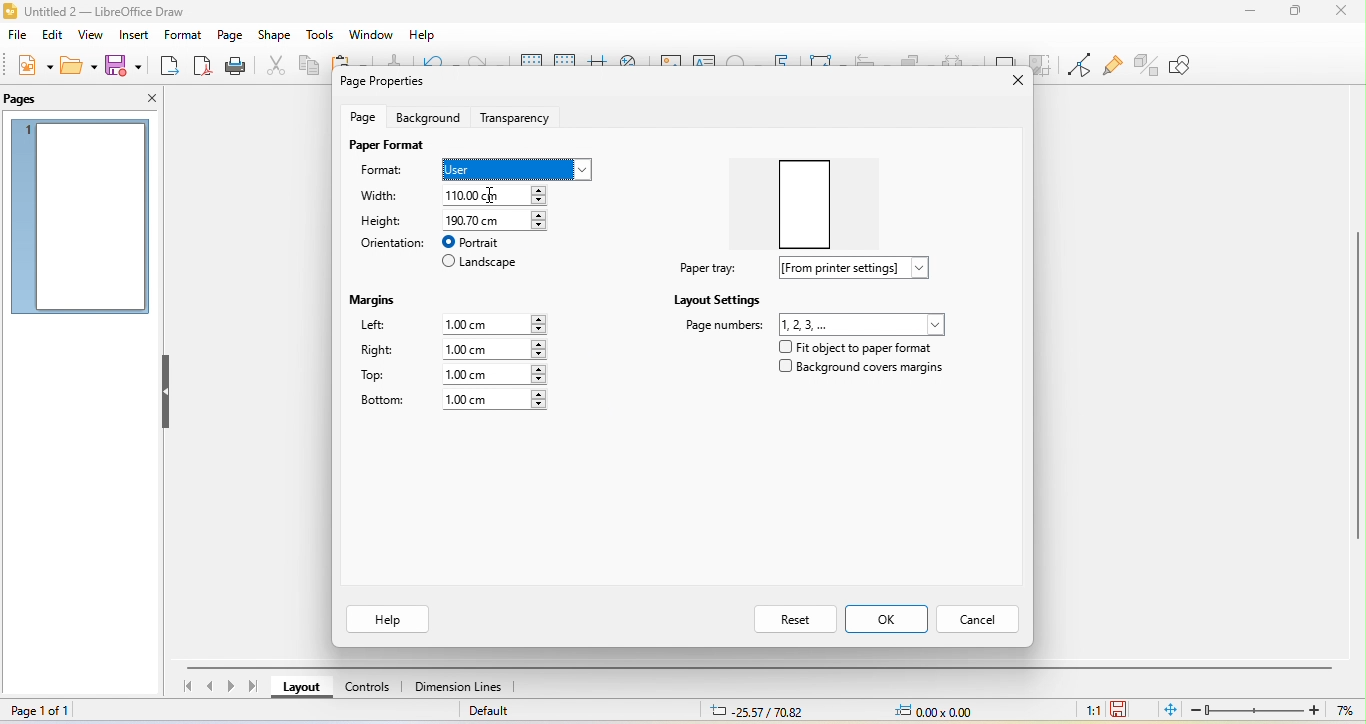  What do you see at coordinates (420, 36) in the screenshot?
I see `help` at bounding box center [420, 36].